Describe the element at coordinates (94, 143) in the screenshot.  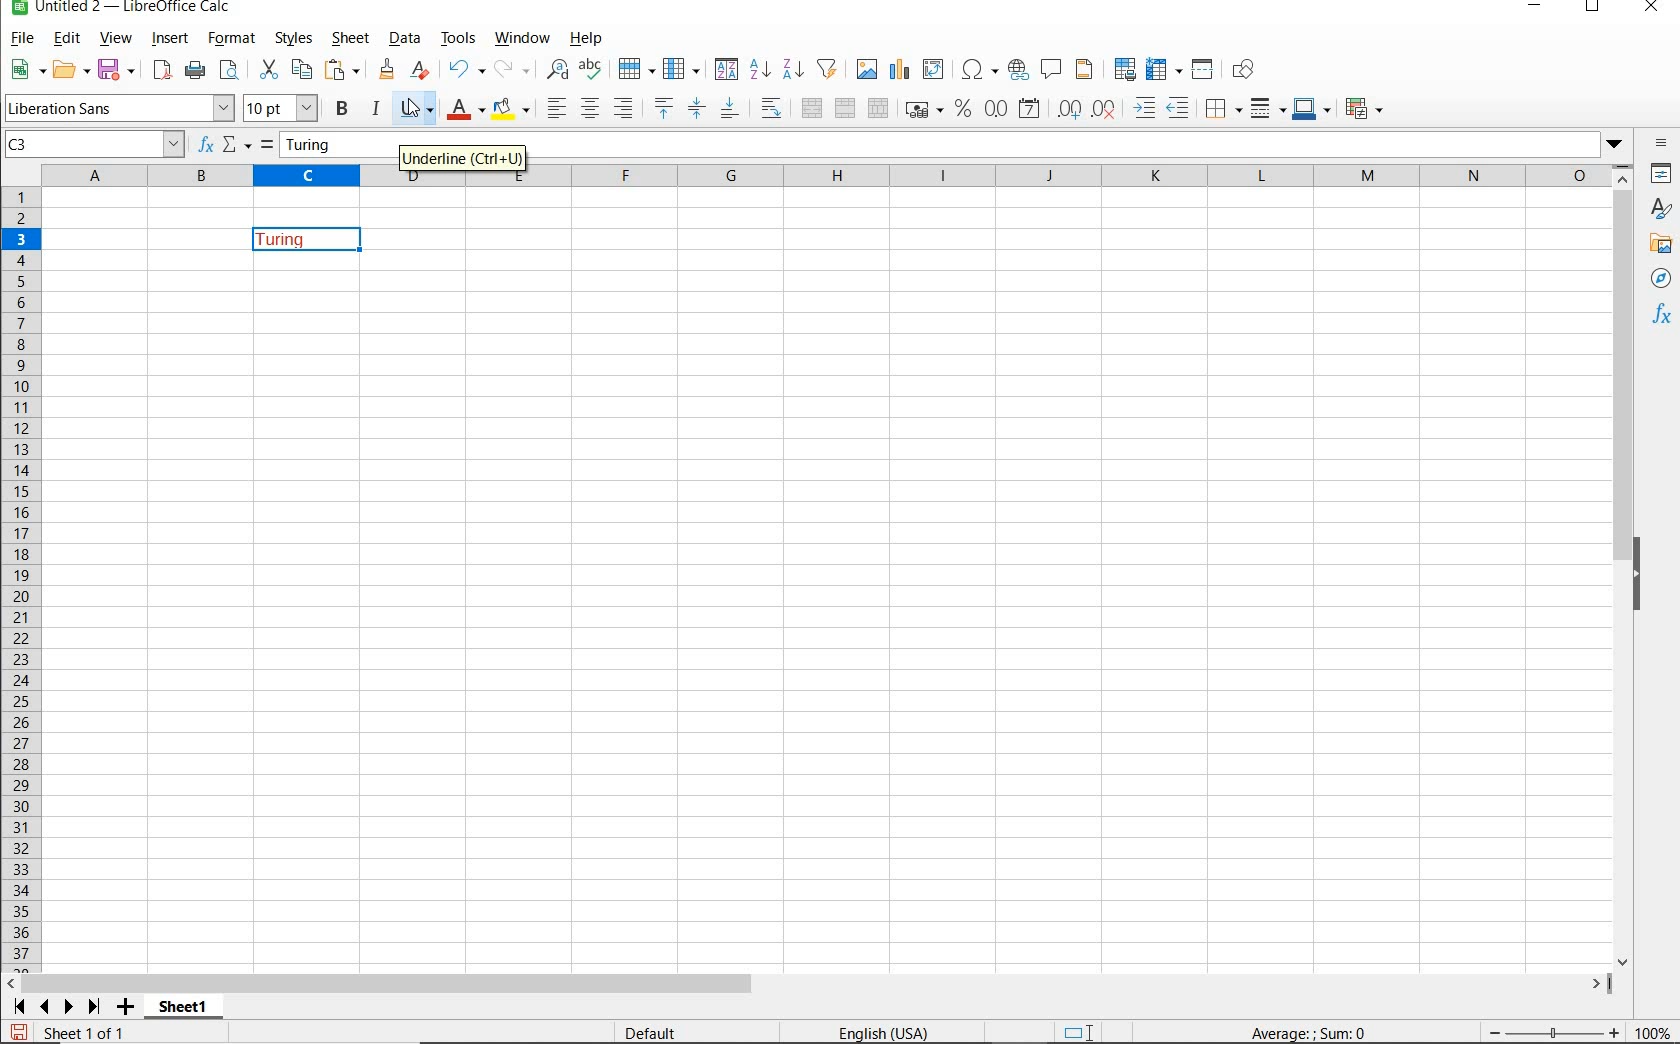
I see `C3` at that location.